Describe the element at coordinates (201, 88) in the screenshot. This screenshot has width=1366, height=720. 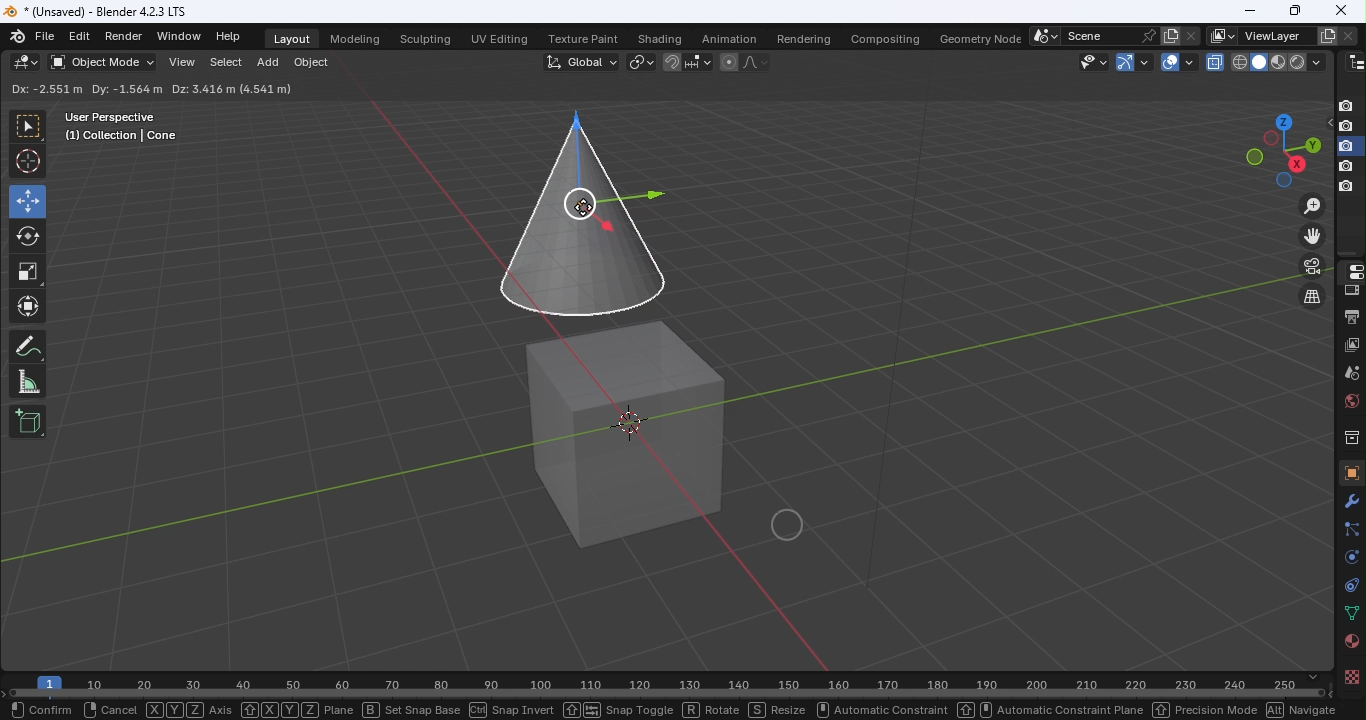
I see `Drag` at that location.